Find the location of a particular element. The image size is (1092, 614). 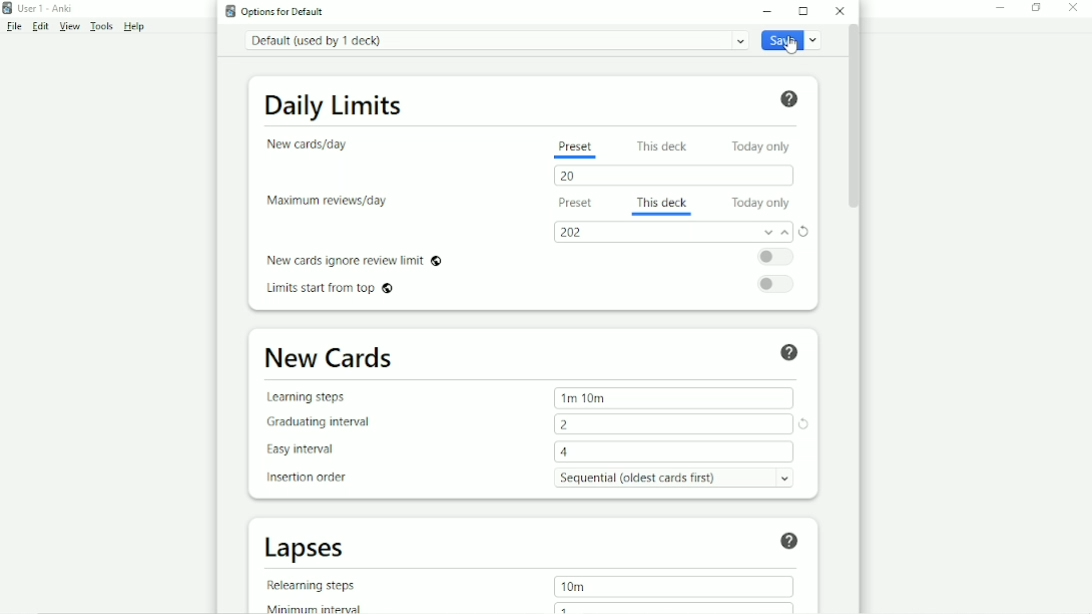

Minimize is located at coordinates (1003, 7).